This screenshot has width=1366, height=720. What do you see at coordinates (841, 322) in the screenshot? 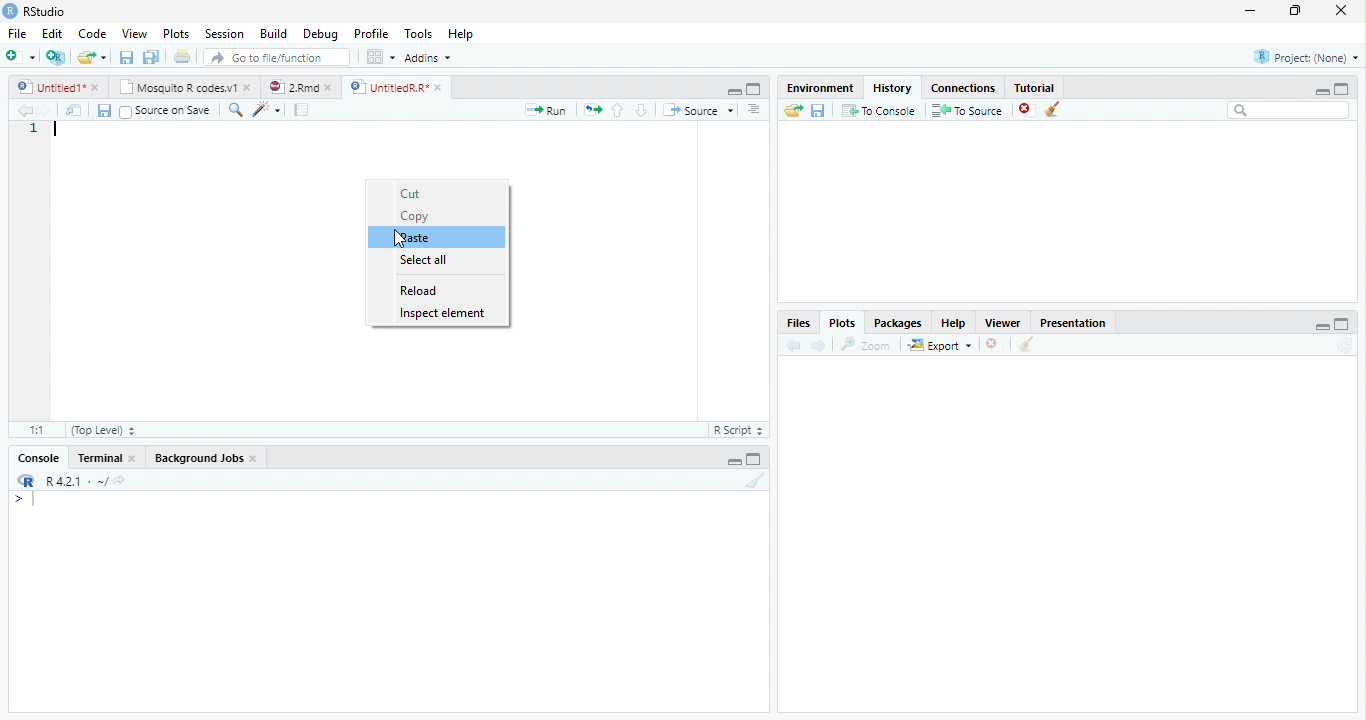
I see `Plots` at bounding box center [841, 322].